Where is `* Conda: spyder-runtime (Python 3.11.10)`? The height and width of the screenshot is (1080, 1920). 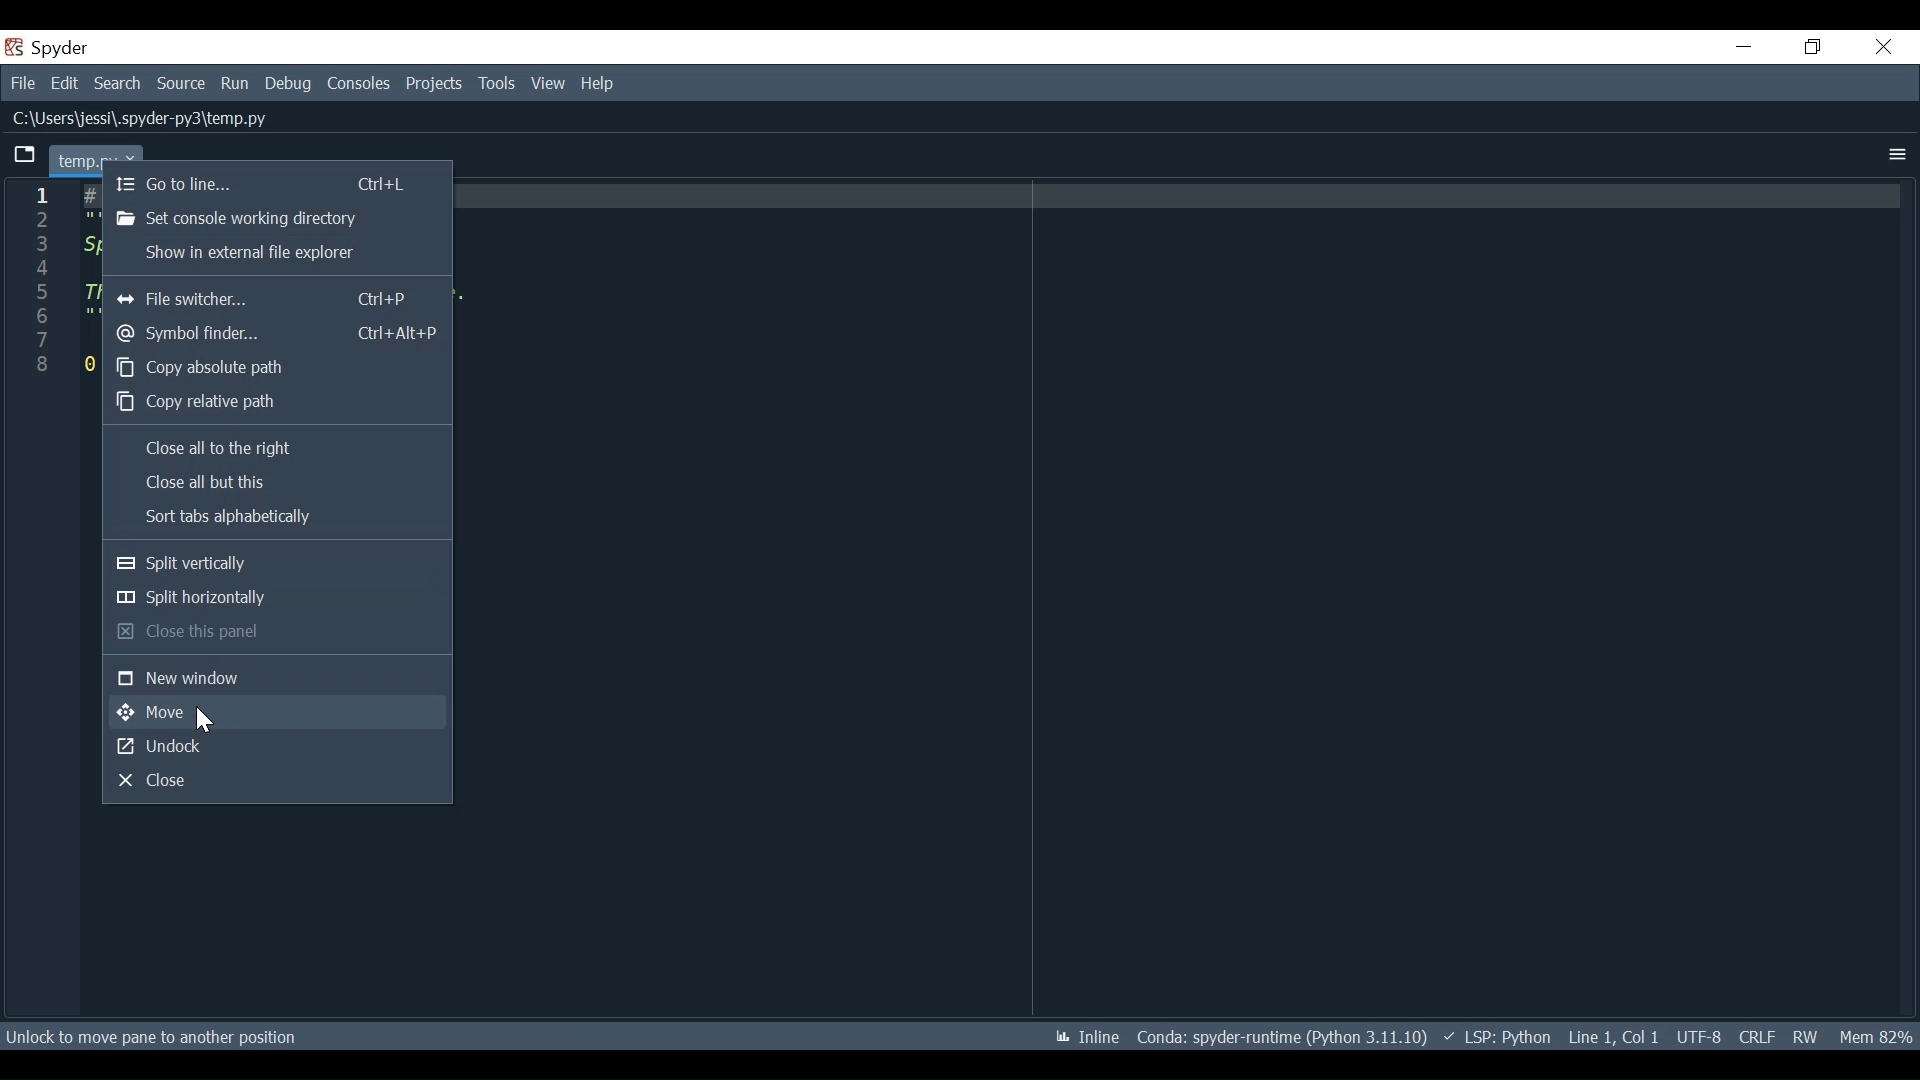
* Conda: spyder-runtime (Python 3.11.10) is located at coordinates (1281, 1039).